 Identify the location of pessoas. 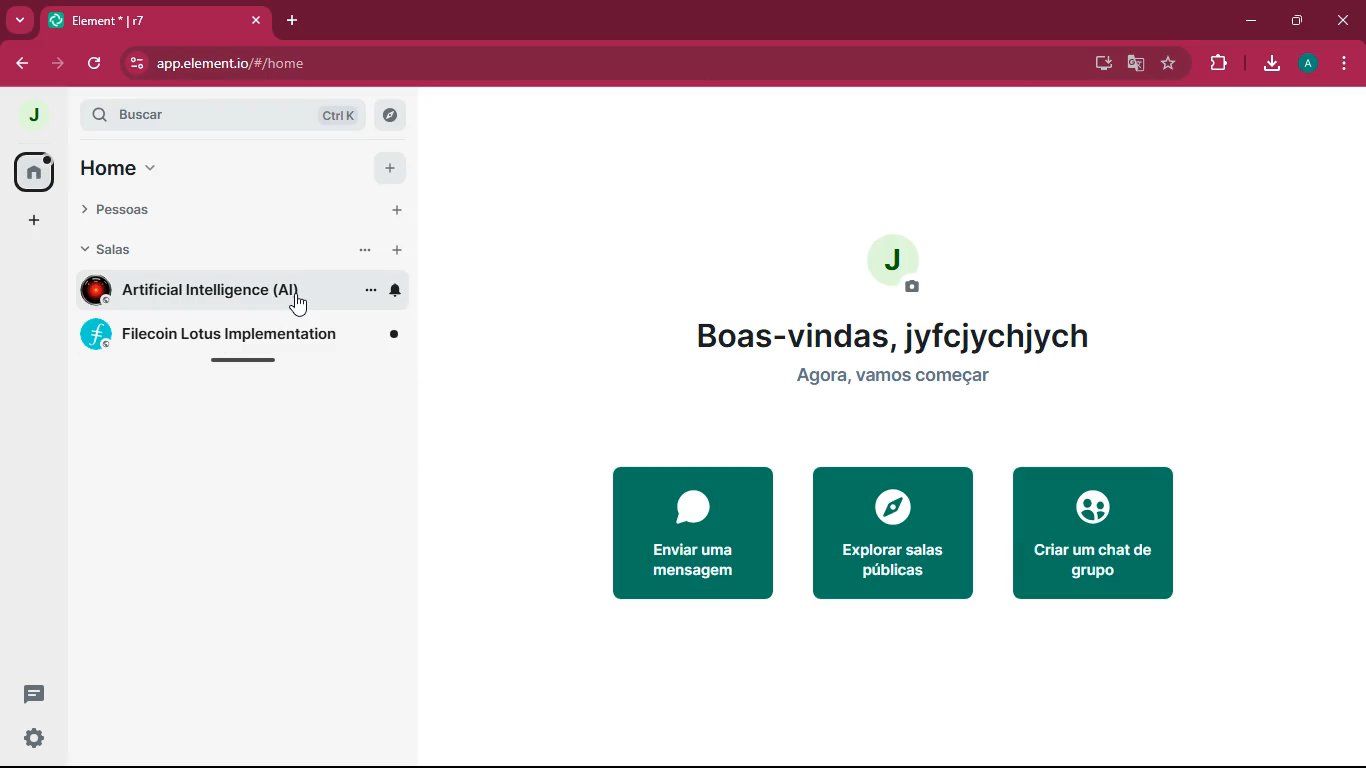
(143, 211).